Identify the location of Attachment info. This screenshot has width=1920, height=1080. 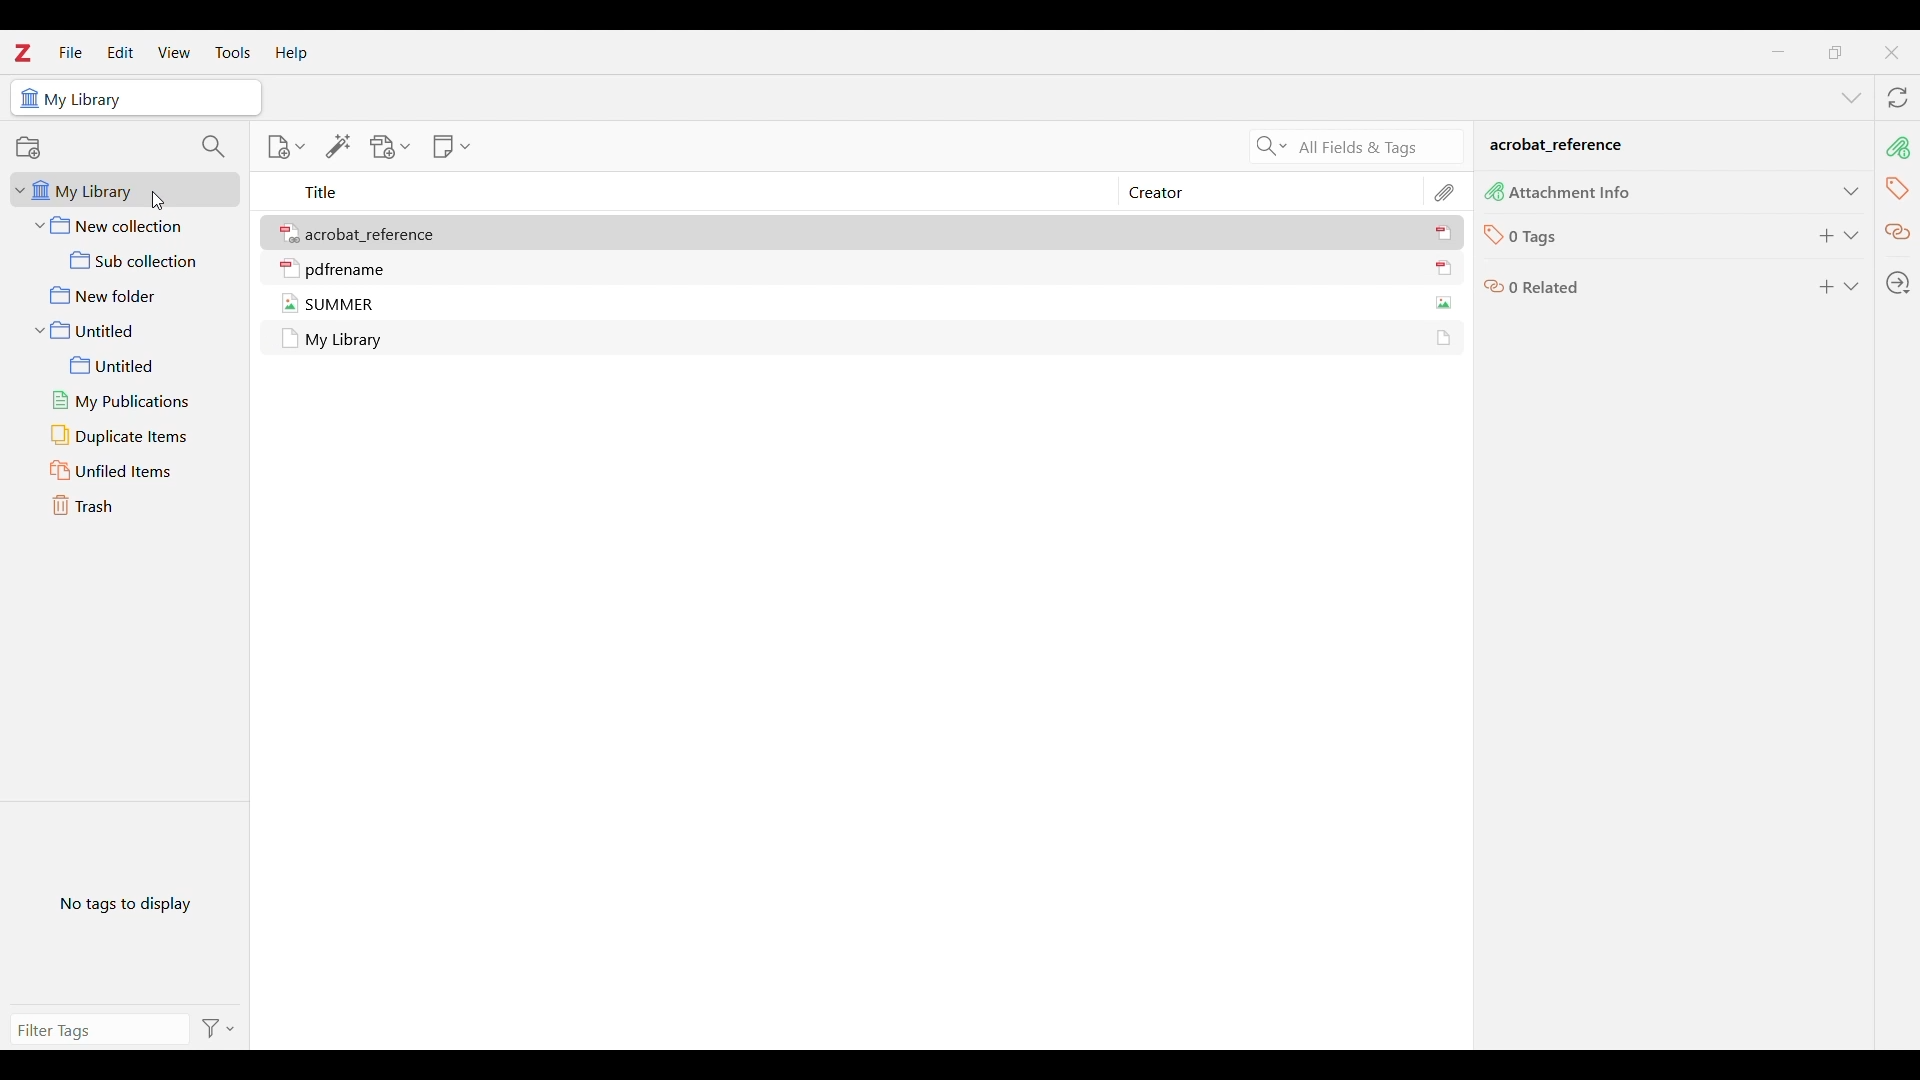
(1897, 148).